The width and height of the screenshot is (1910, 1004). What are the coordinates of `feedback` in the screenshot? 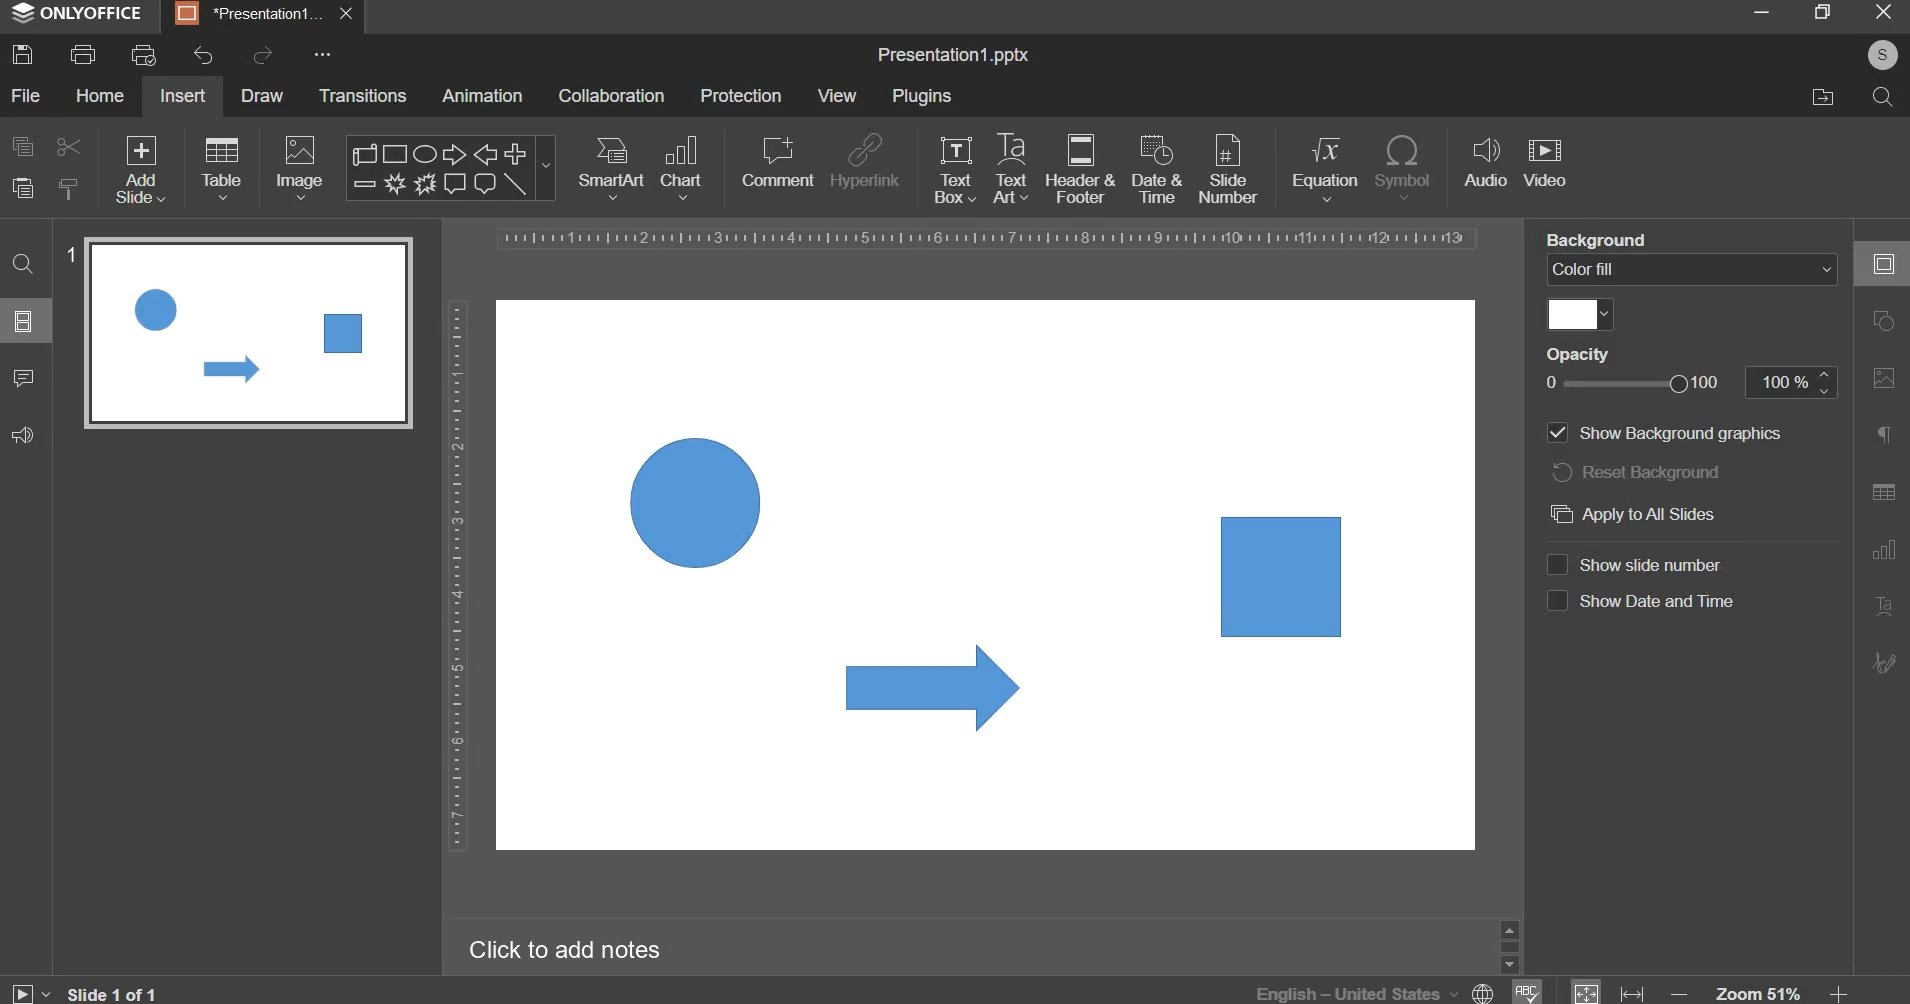 It's located at (22, 435).